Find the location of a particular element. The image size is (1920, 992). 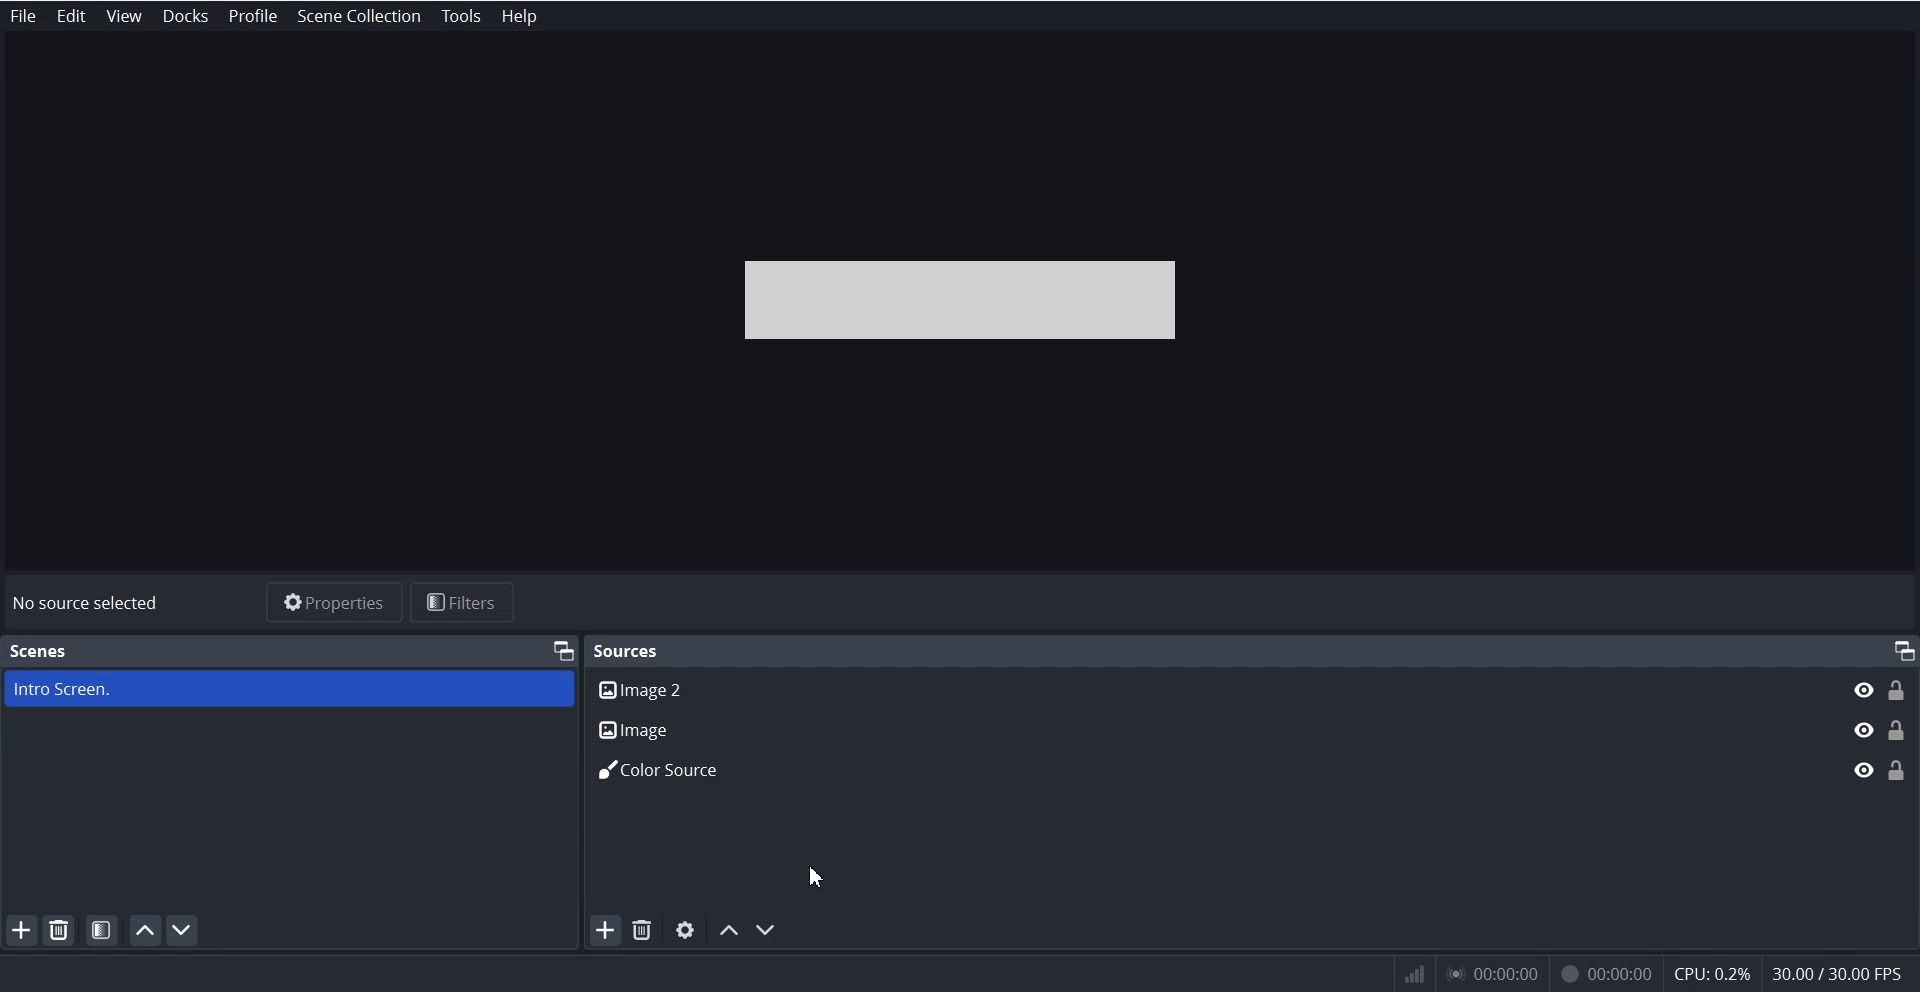

30.007 30.00 EPs is located at coordinates (1844, 972).